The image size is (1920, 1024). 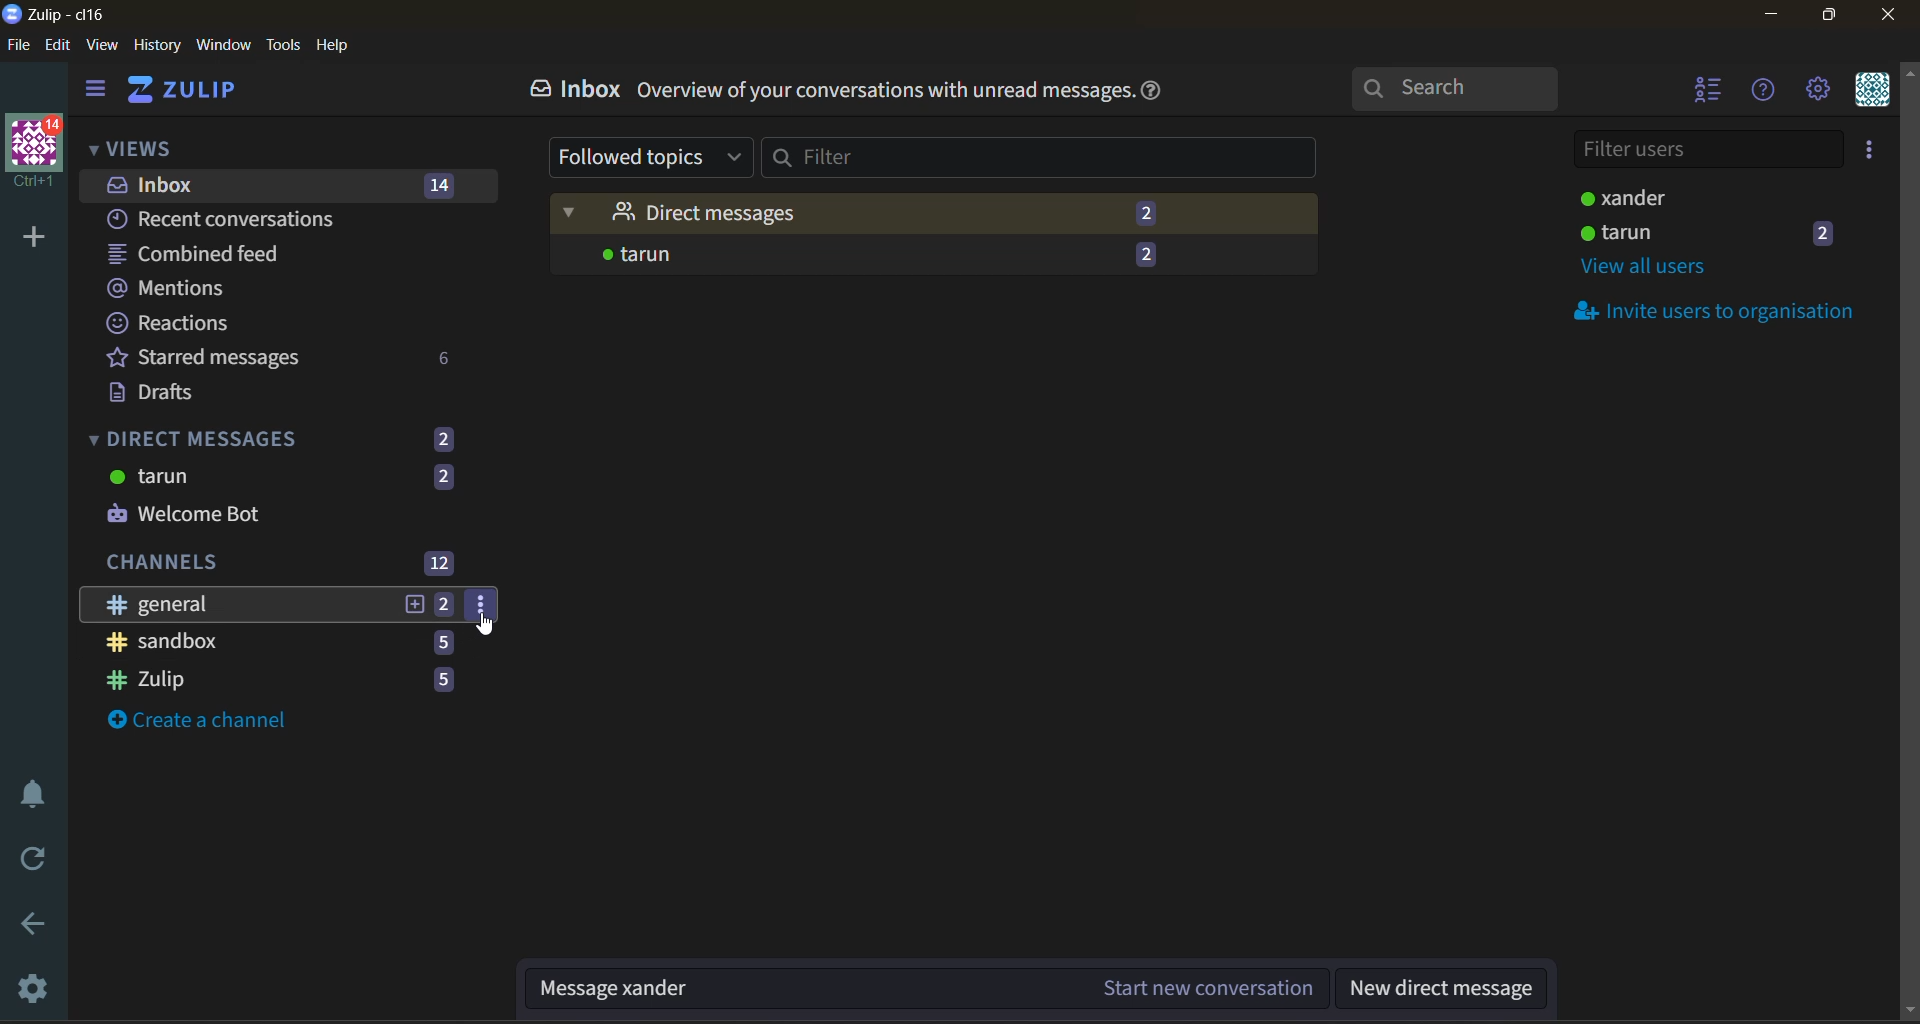 What do you see at coordinates (1771, 18) in the screenshot?
I see `minimize` at bounding box center [1771, 18].